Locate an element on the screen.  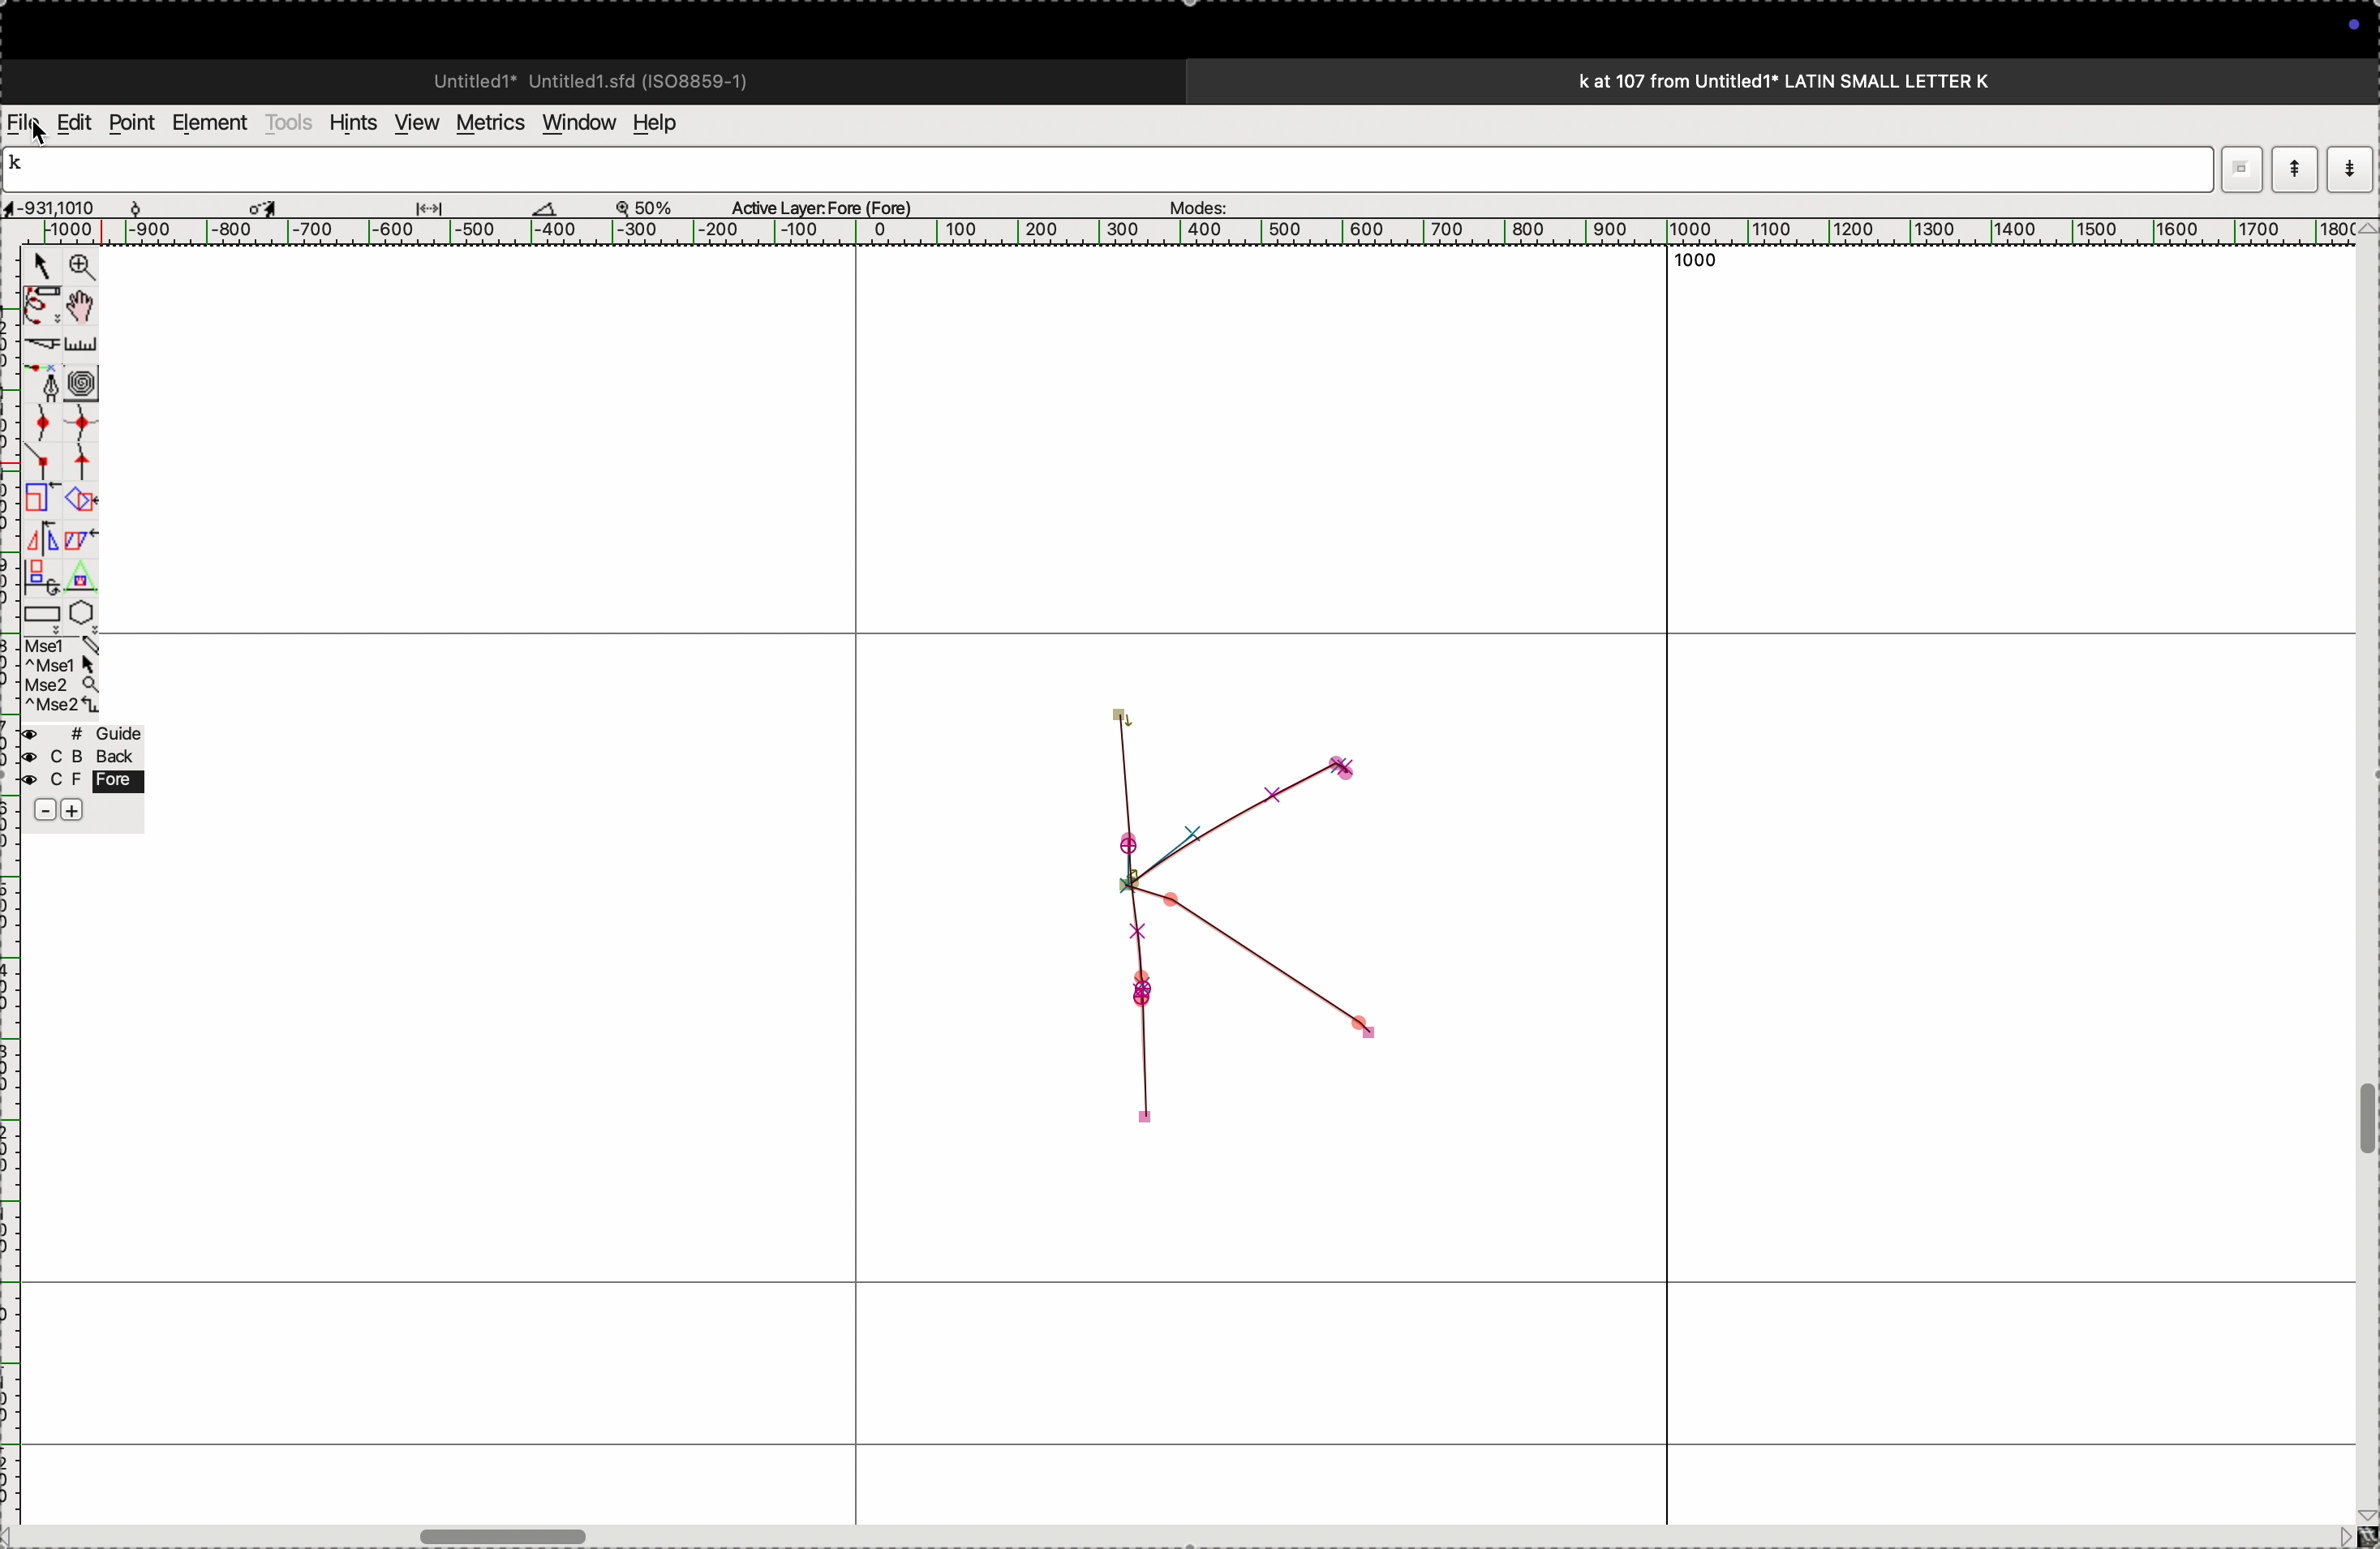
cut is located at coordinates (545, 207).